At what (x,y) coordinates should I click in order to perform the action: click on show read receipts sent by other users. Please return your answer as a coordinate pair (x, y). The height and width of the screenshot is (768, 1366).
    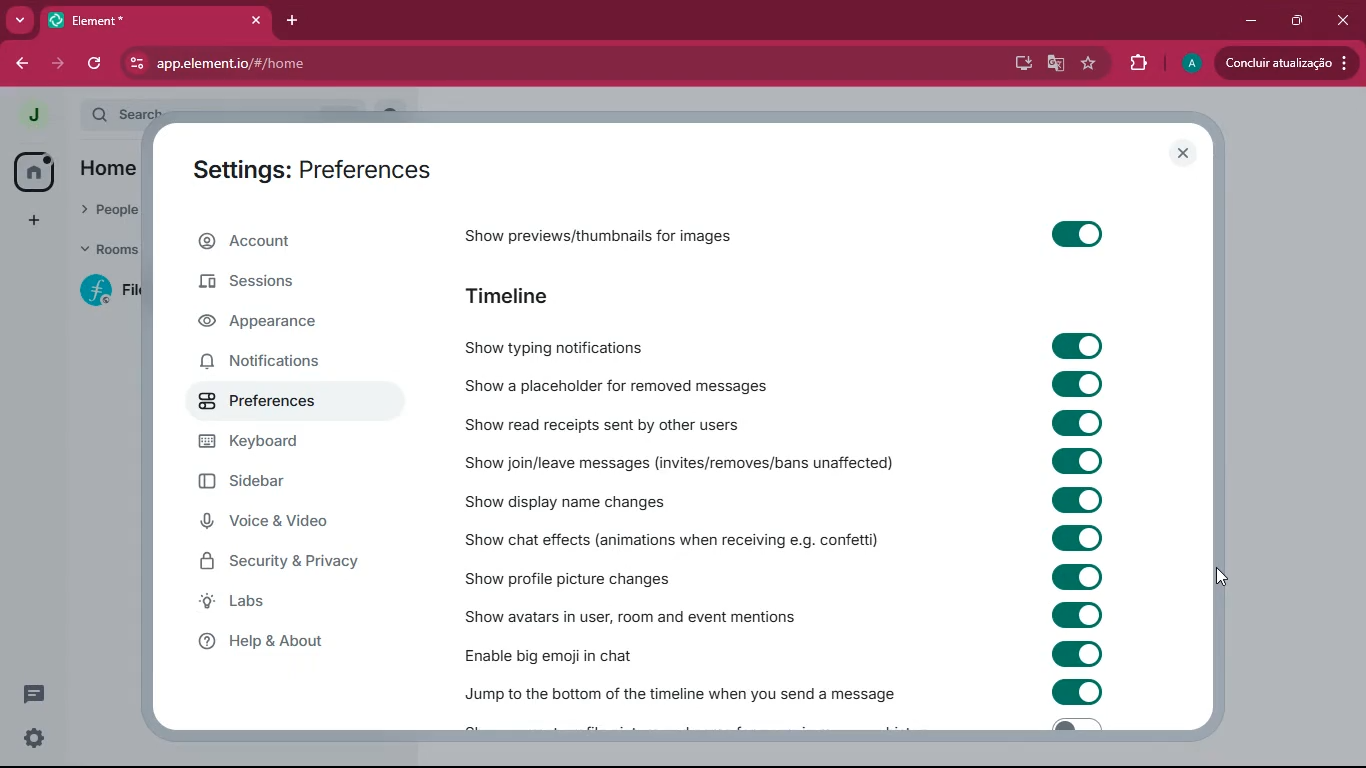
    Looking at the image, I should click on (672, 421).